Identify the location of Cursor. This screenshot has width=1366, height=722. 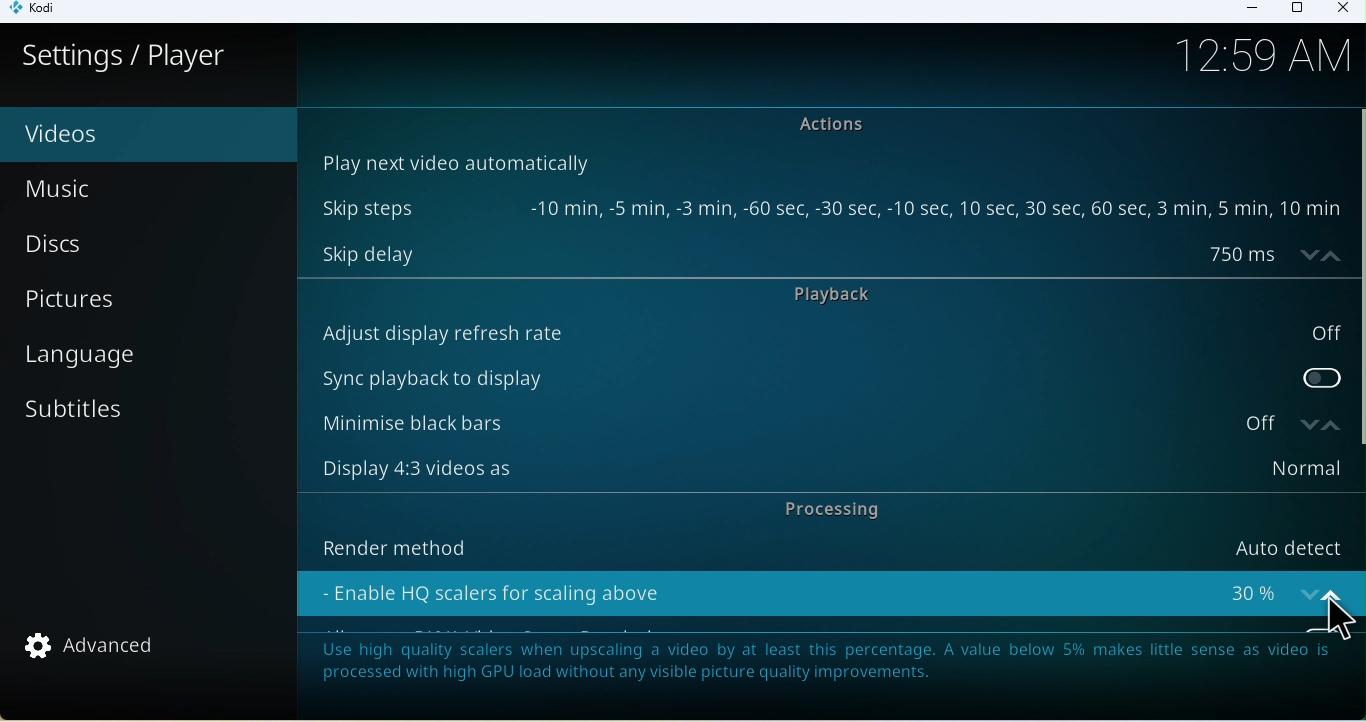
(1332, 621).